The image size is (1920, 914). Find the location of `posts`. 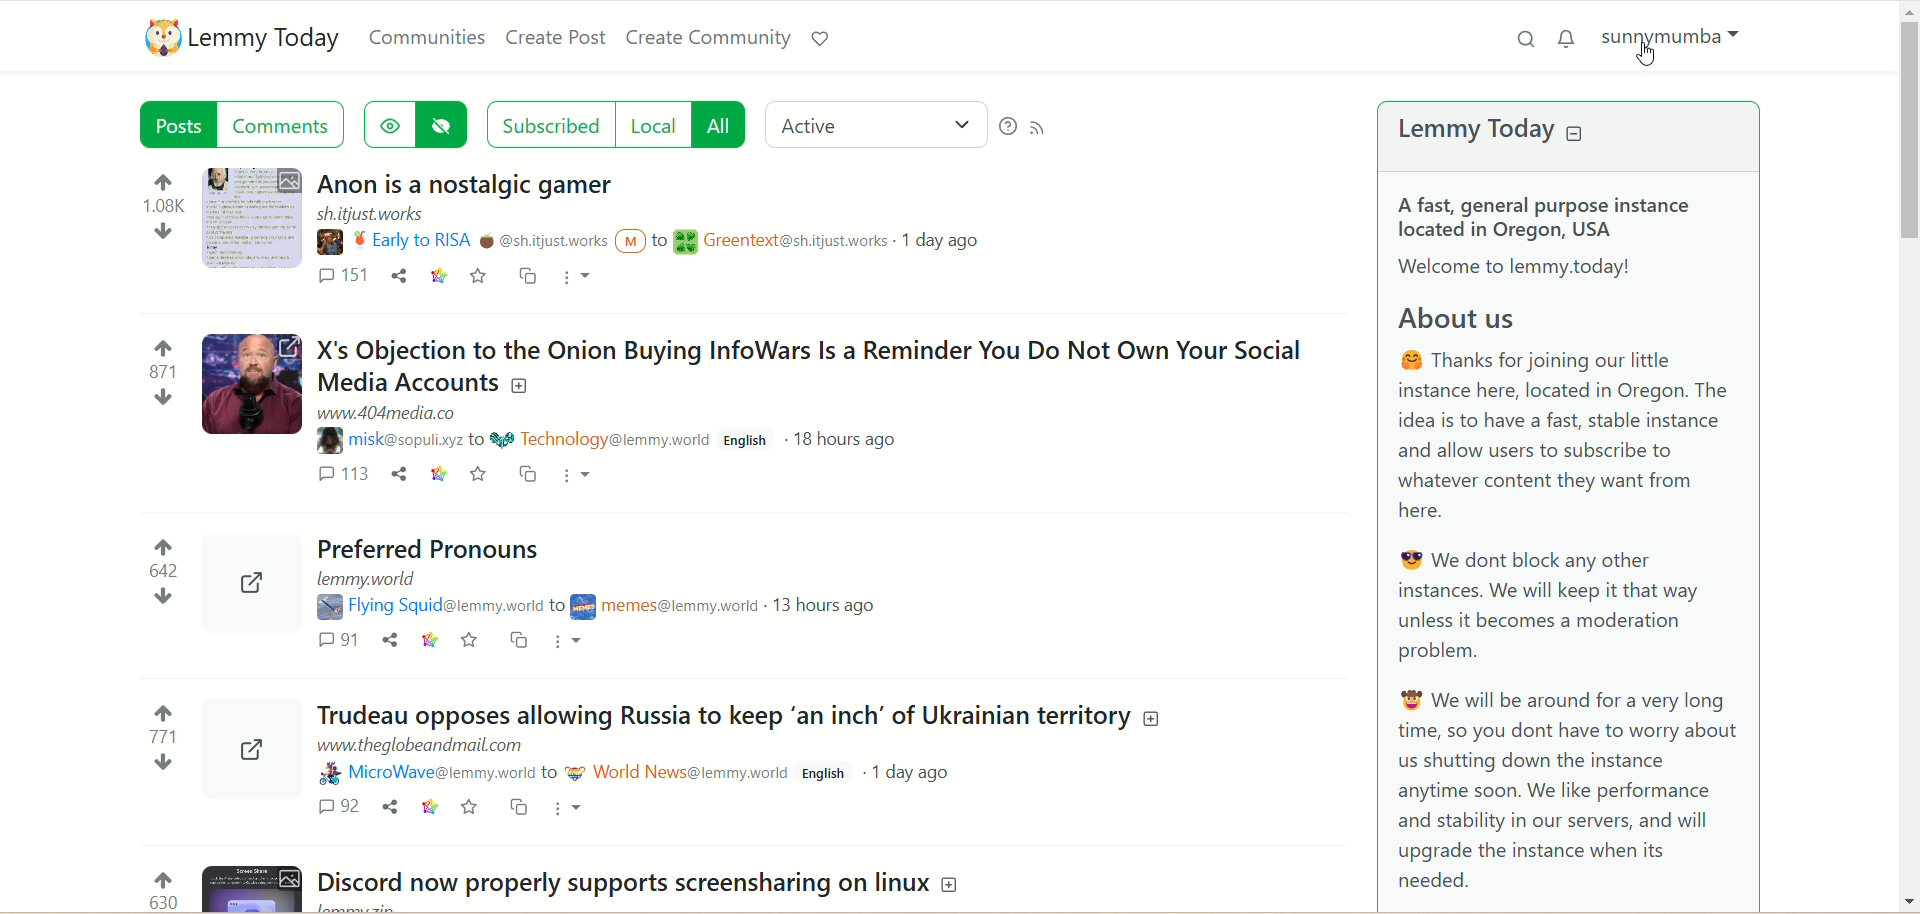

posts is located at coordinates (175, 124).